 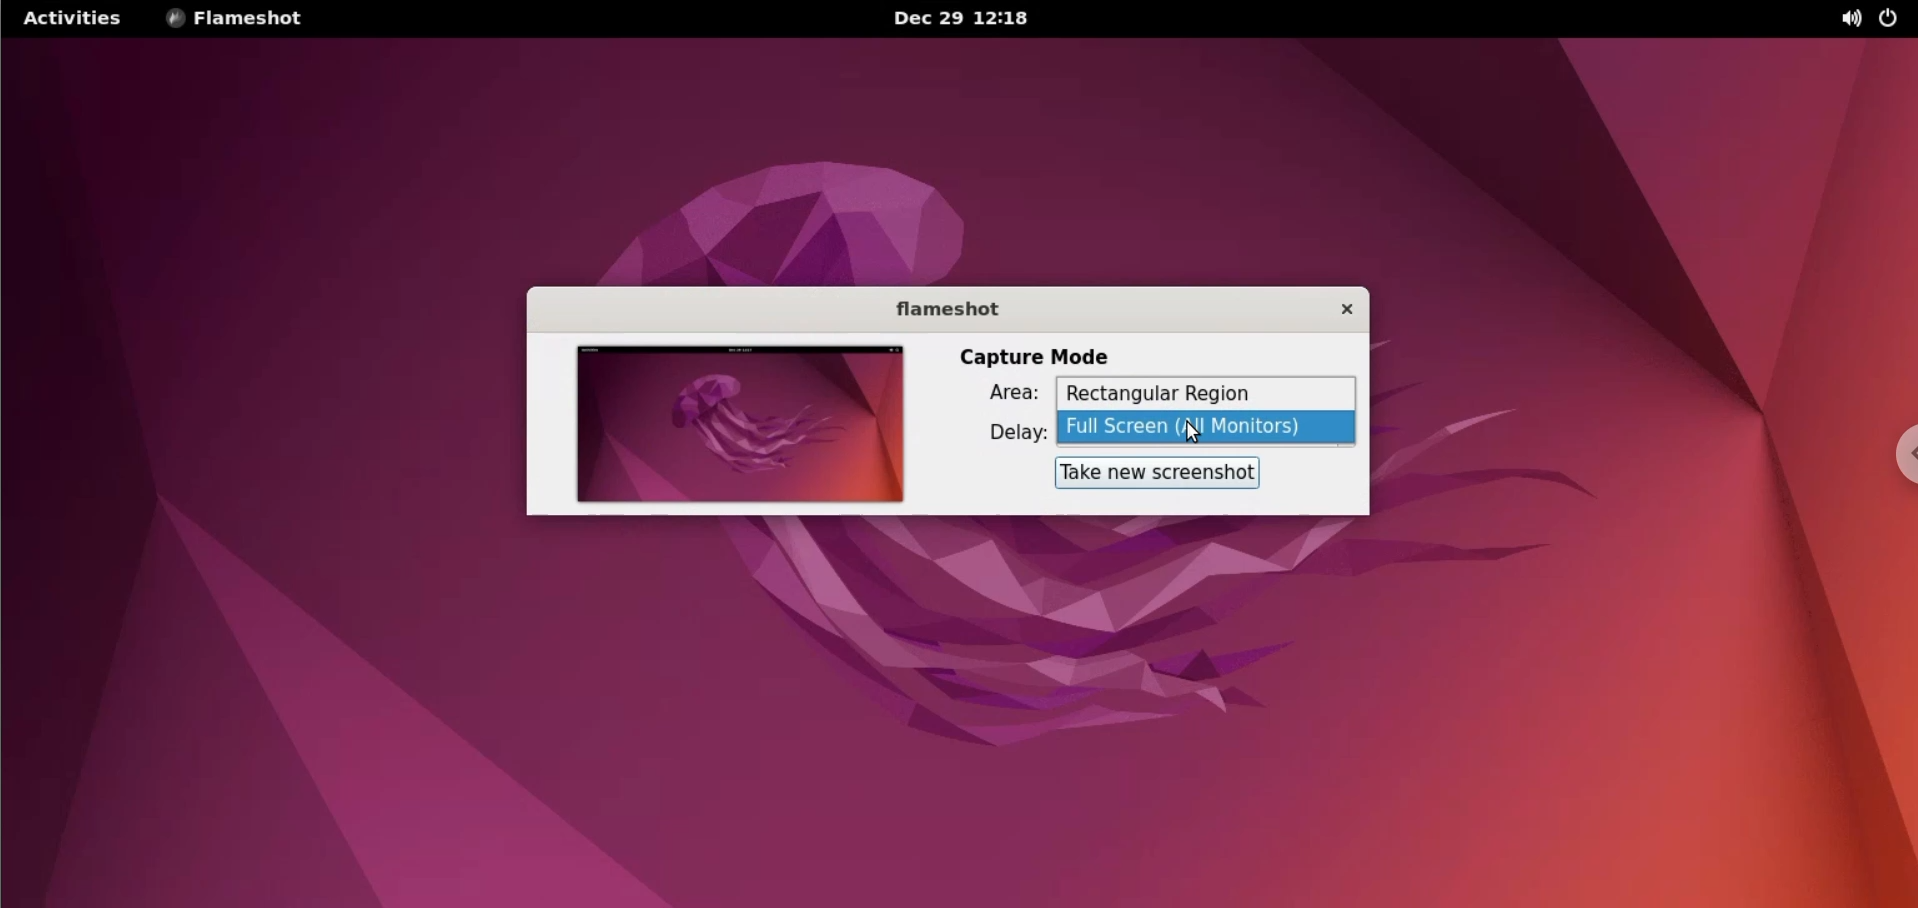 What do you see at coordinates (242, 20) in the screenshot?
I see `flameshot options` at bounding box center [242, 20].